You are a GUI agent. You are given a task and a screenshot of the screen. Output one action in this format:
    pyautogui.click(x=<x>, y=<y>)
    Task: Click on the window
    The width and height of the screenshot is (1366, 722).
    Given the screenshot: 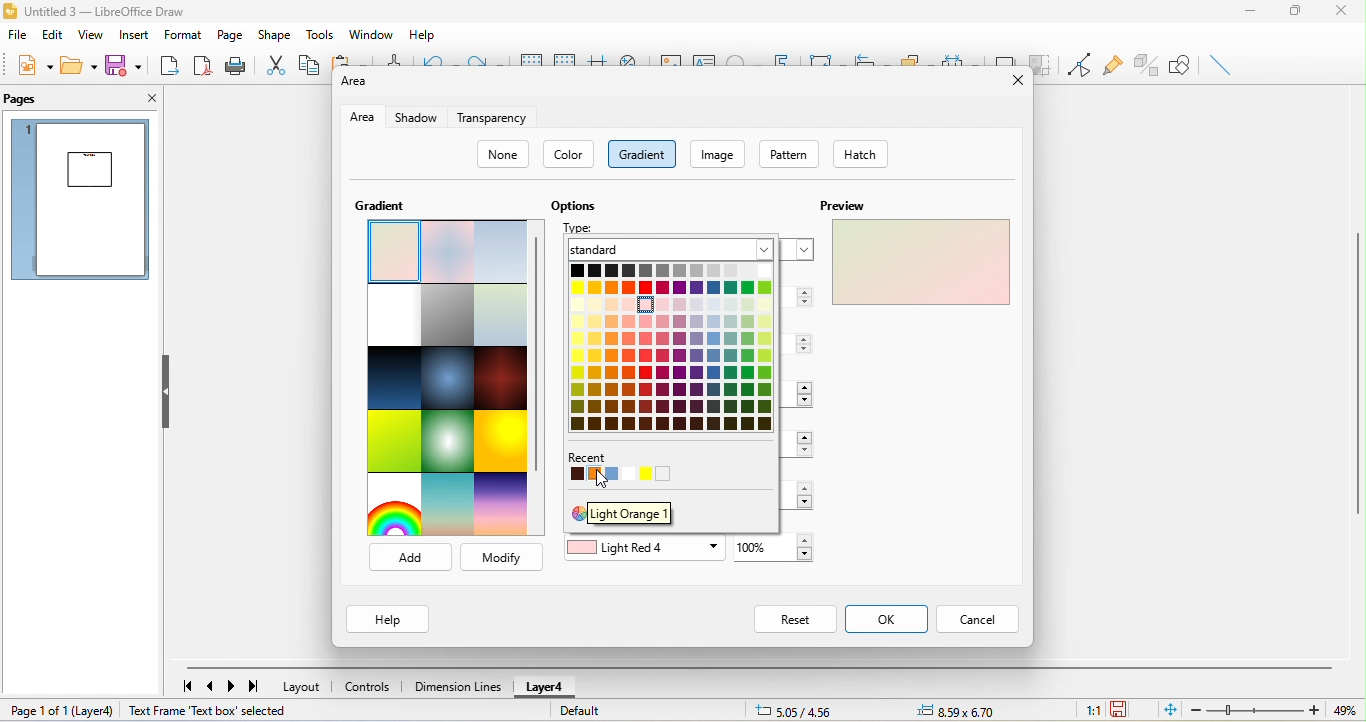 What is the action you would take?
    pyautogui.click(x=368, y=34)
    